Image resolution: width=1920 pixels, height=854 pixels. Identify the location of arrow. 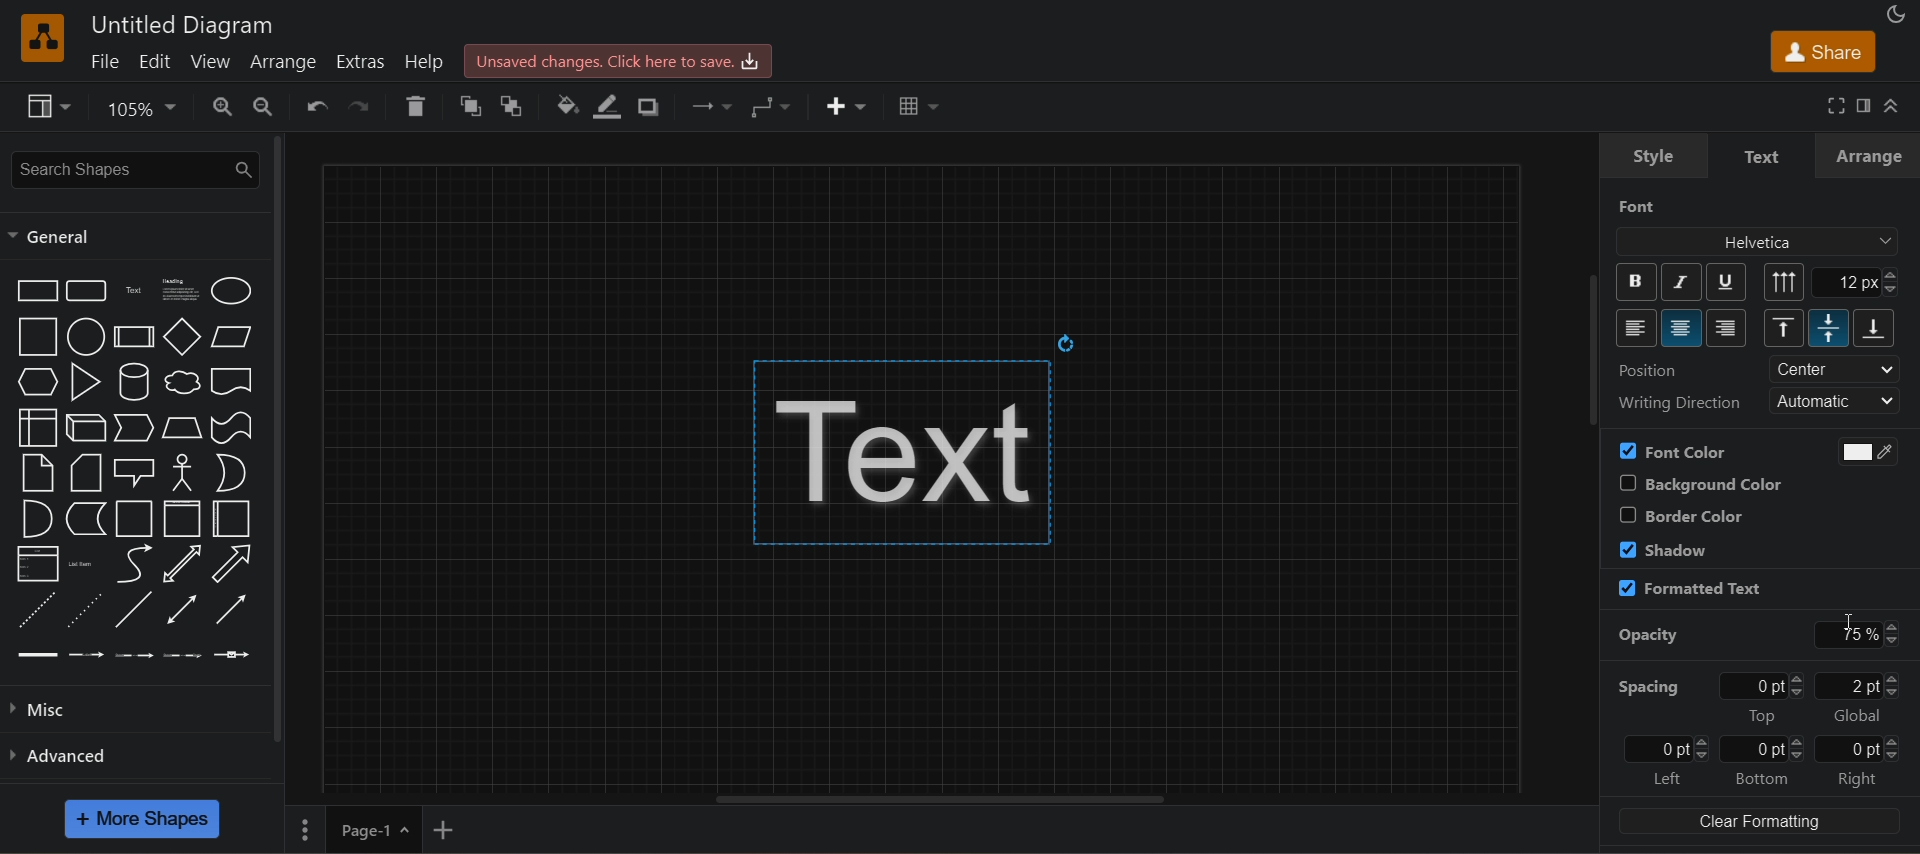
(234, 564).